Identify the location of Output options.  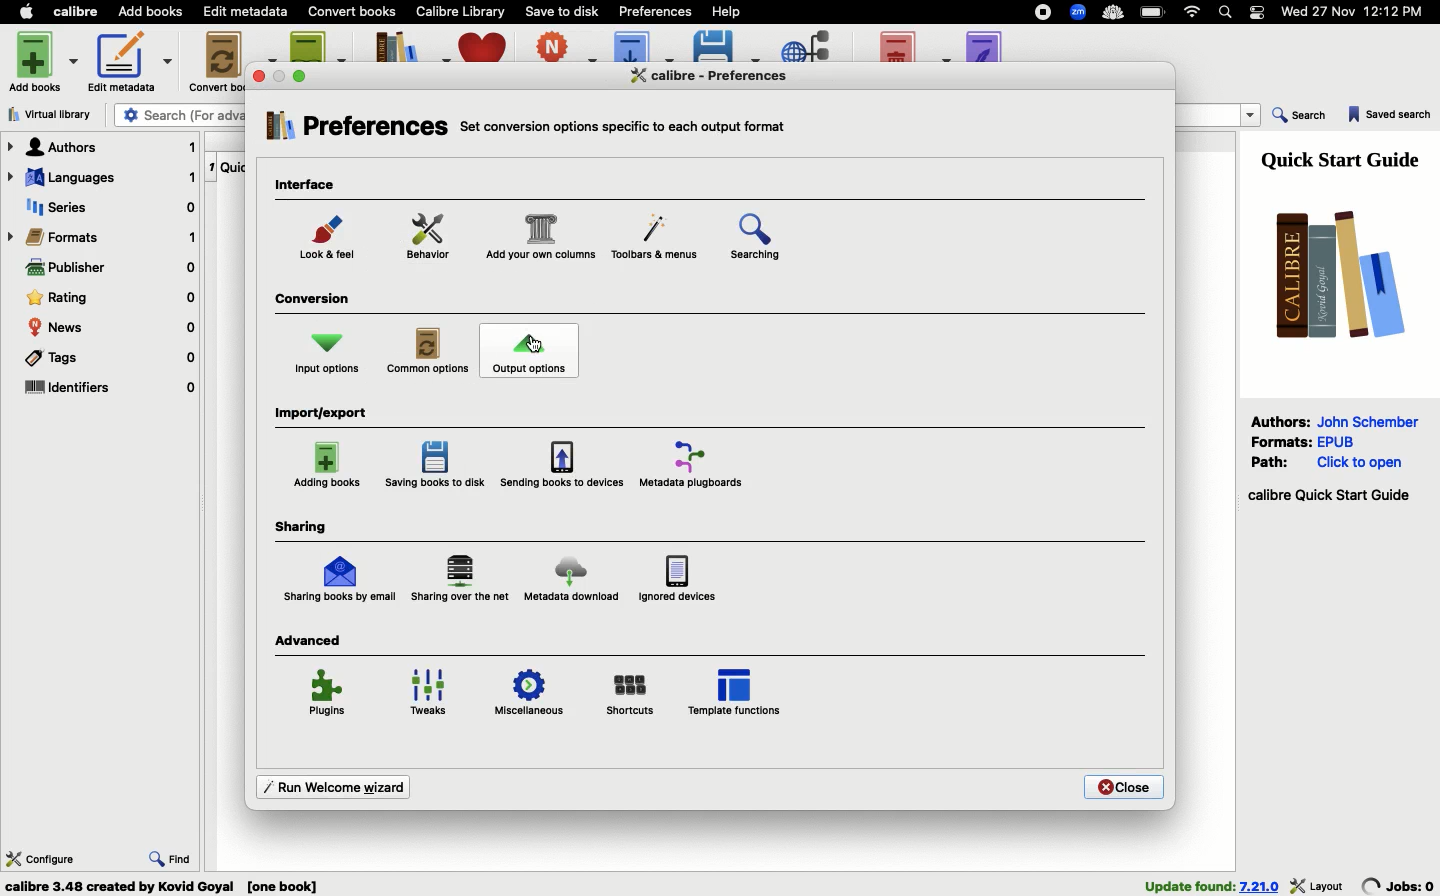
(530, 352).